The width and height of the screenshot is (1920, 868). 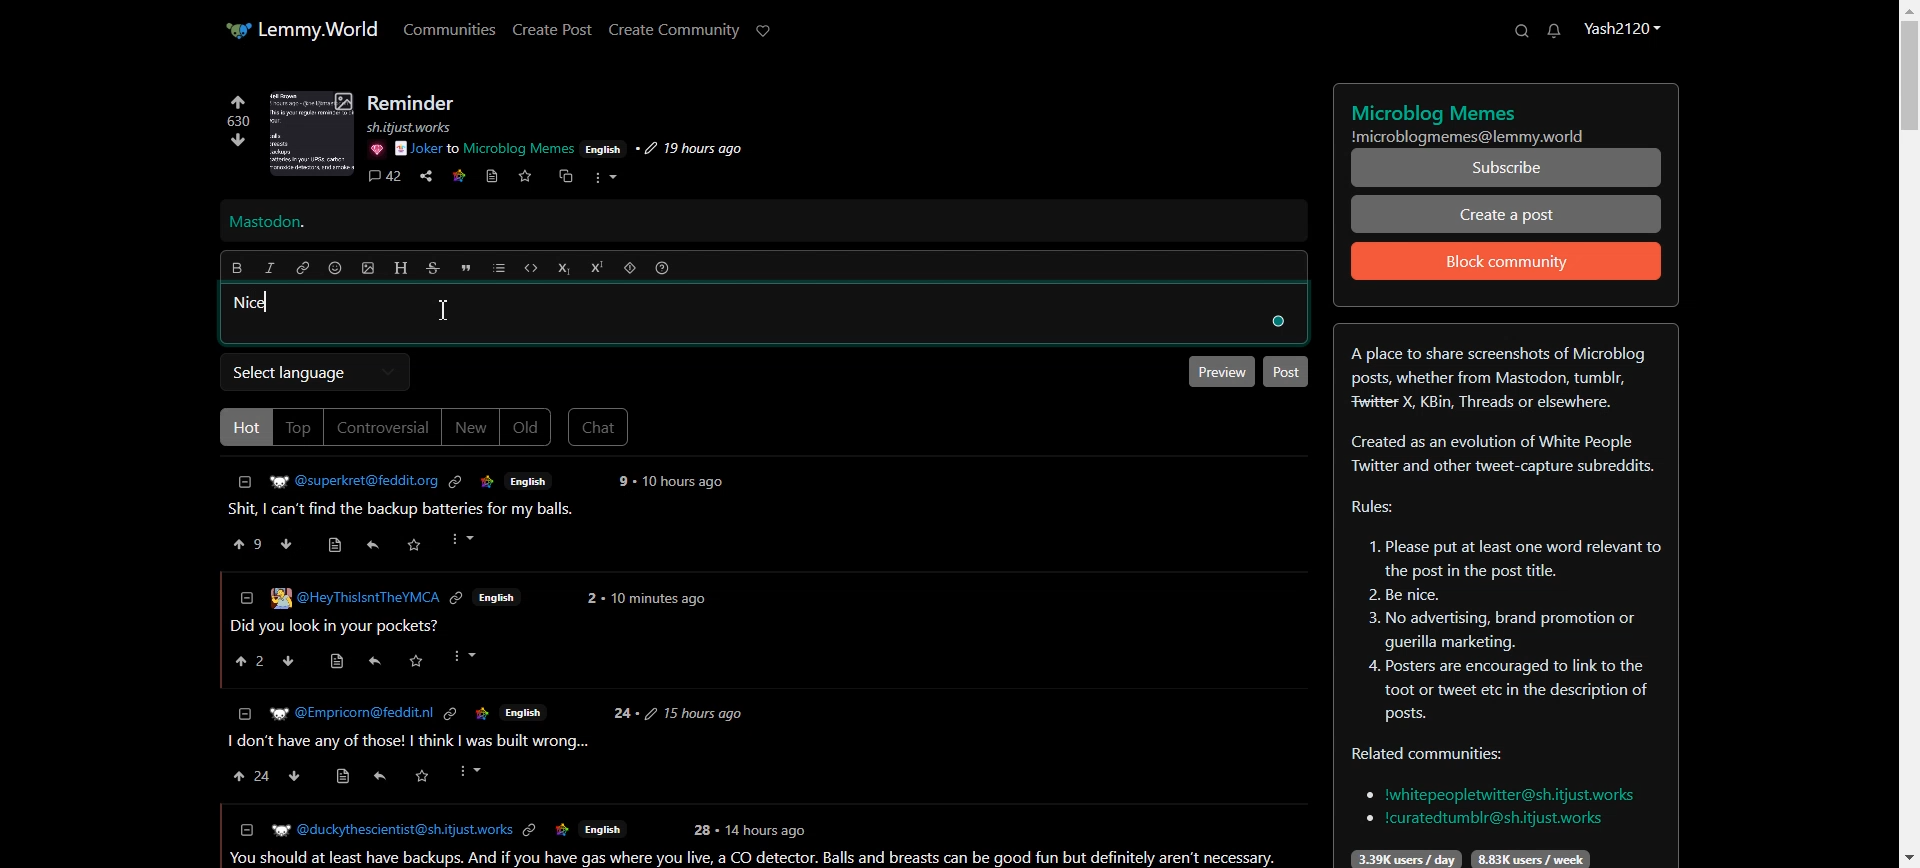 What do you see at coordinates (1555, 31) in the screenshot?
I see `Unread Messages` at bounding box center [1555, 31].